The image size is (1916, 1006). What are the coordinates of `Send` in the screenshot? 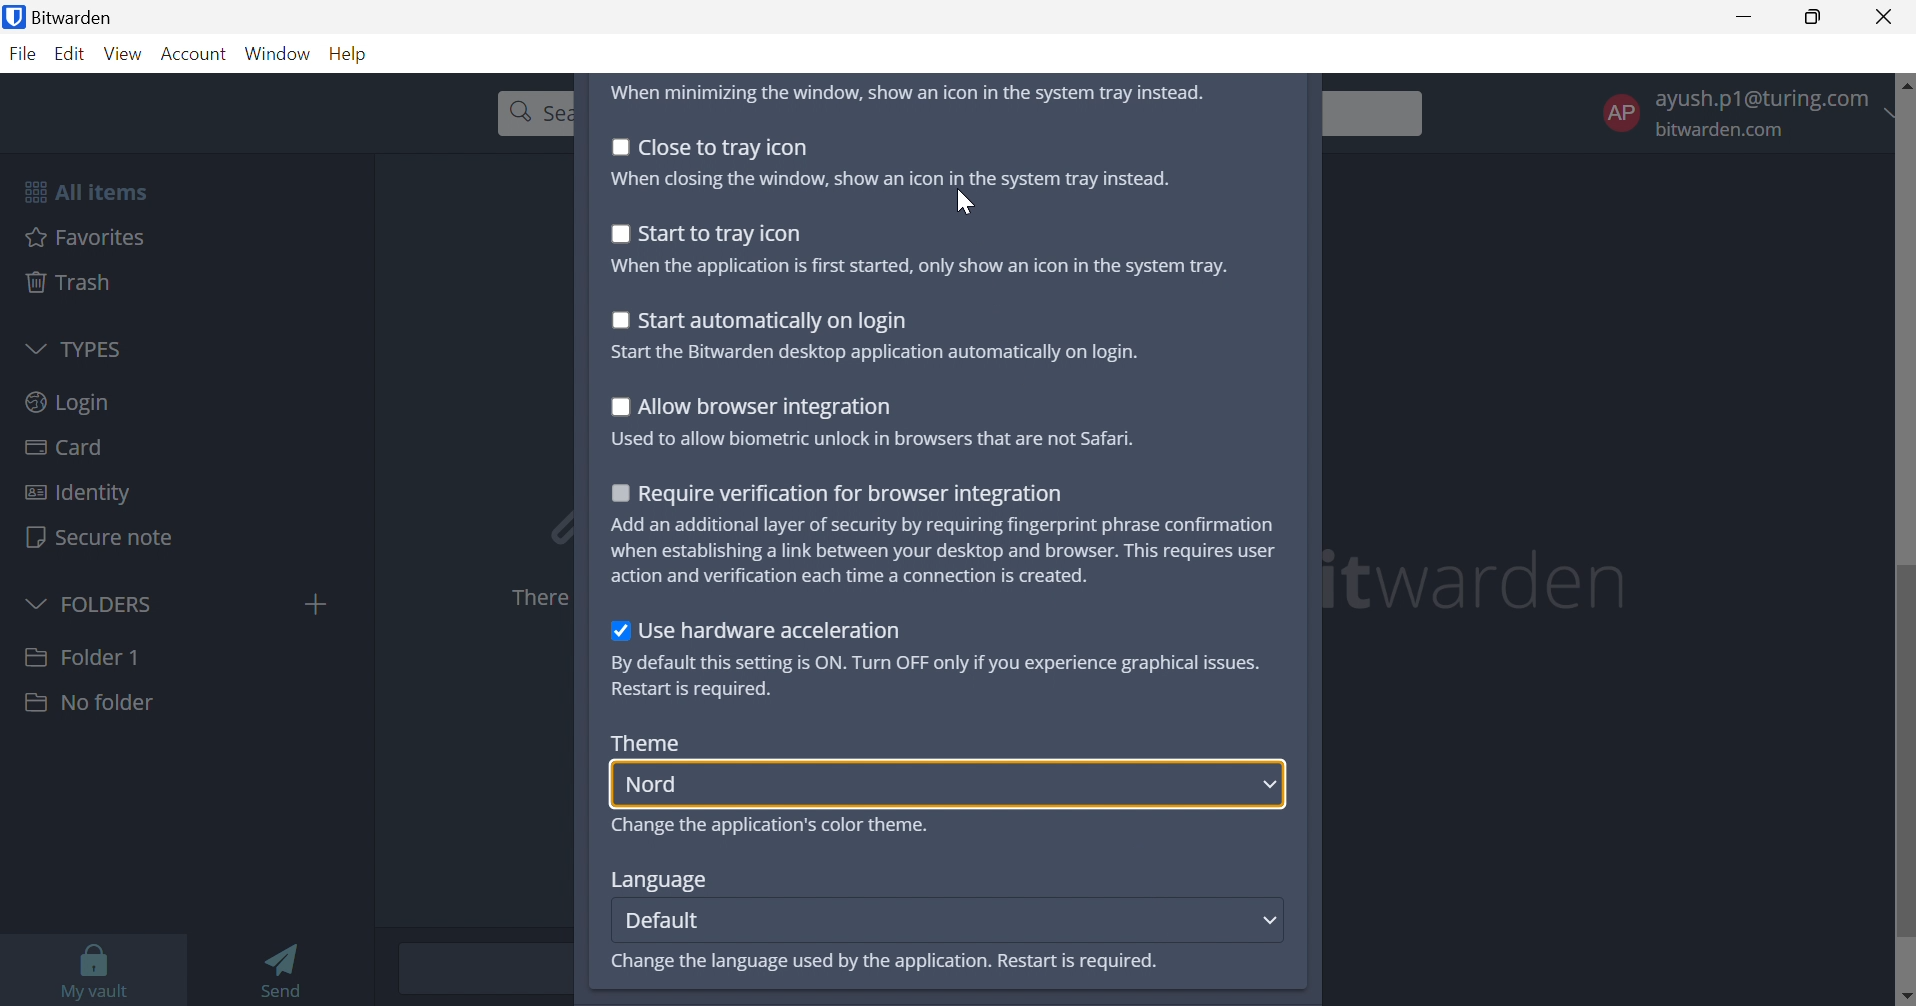 It's located at (288, 968).